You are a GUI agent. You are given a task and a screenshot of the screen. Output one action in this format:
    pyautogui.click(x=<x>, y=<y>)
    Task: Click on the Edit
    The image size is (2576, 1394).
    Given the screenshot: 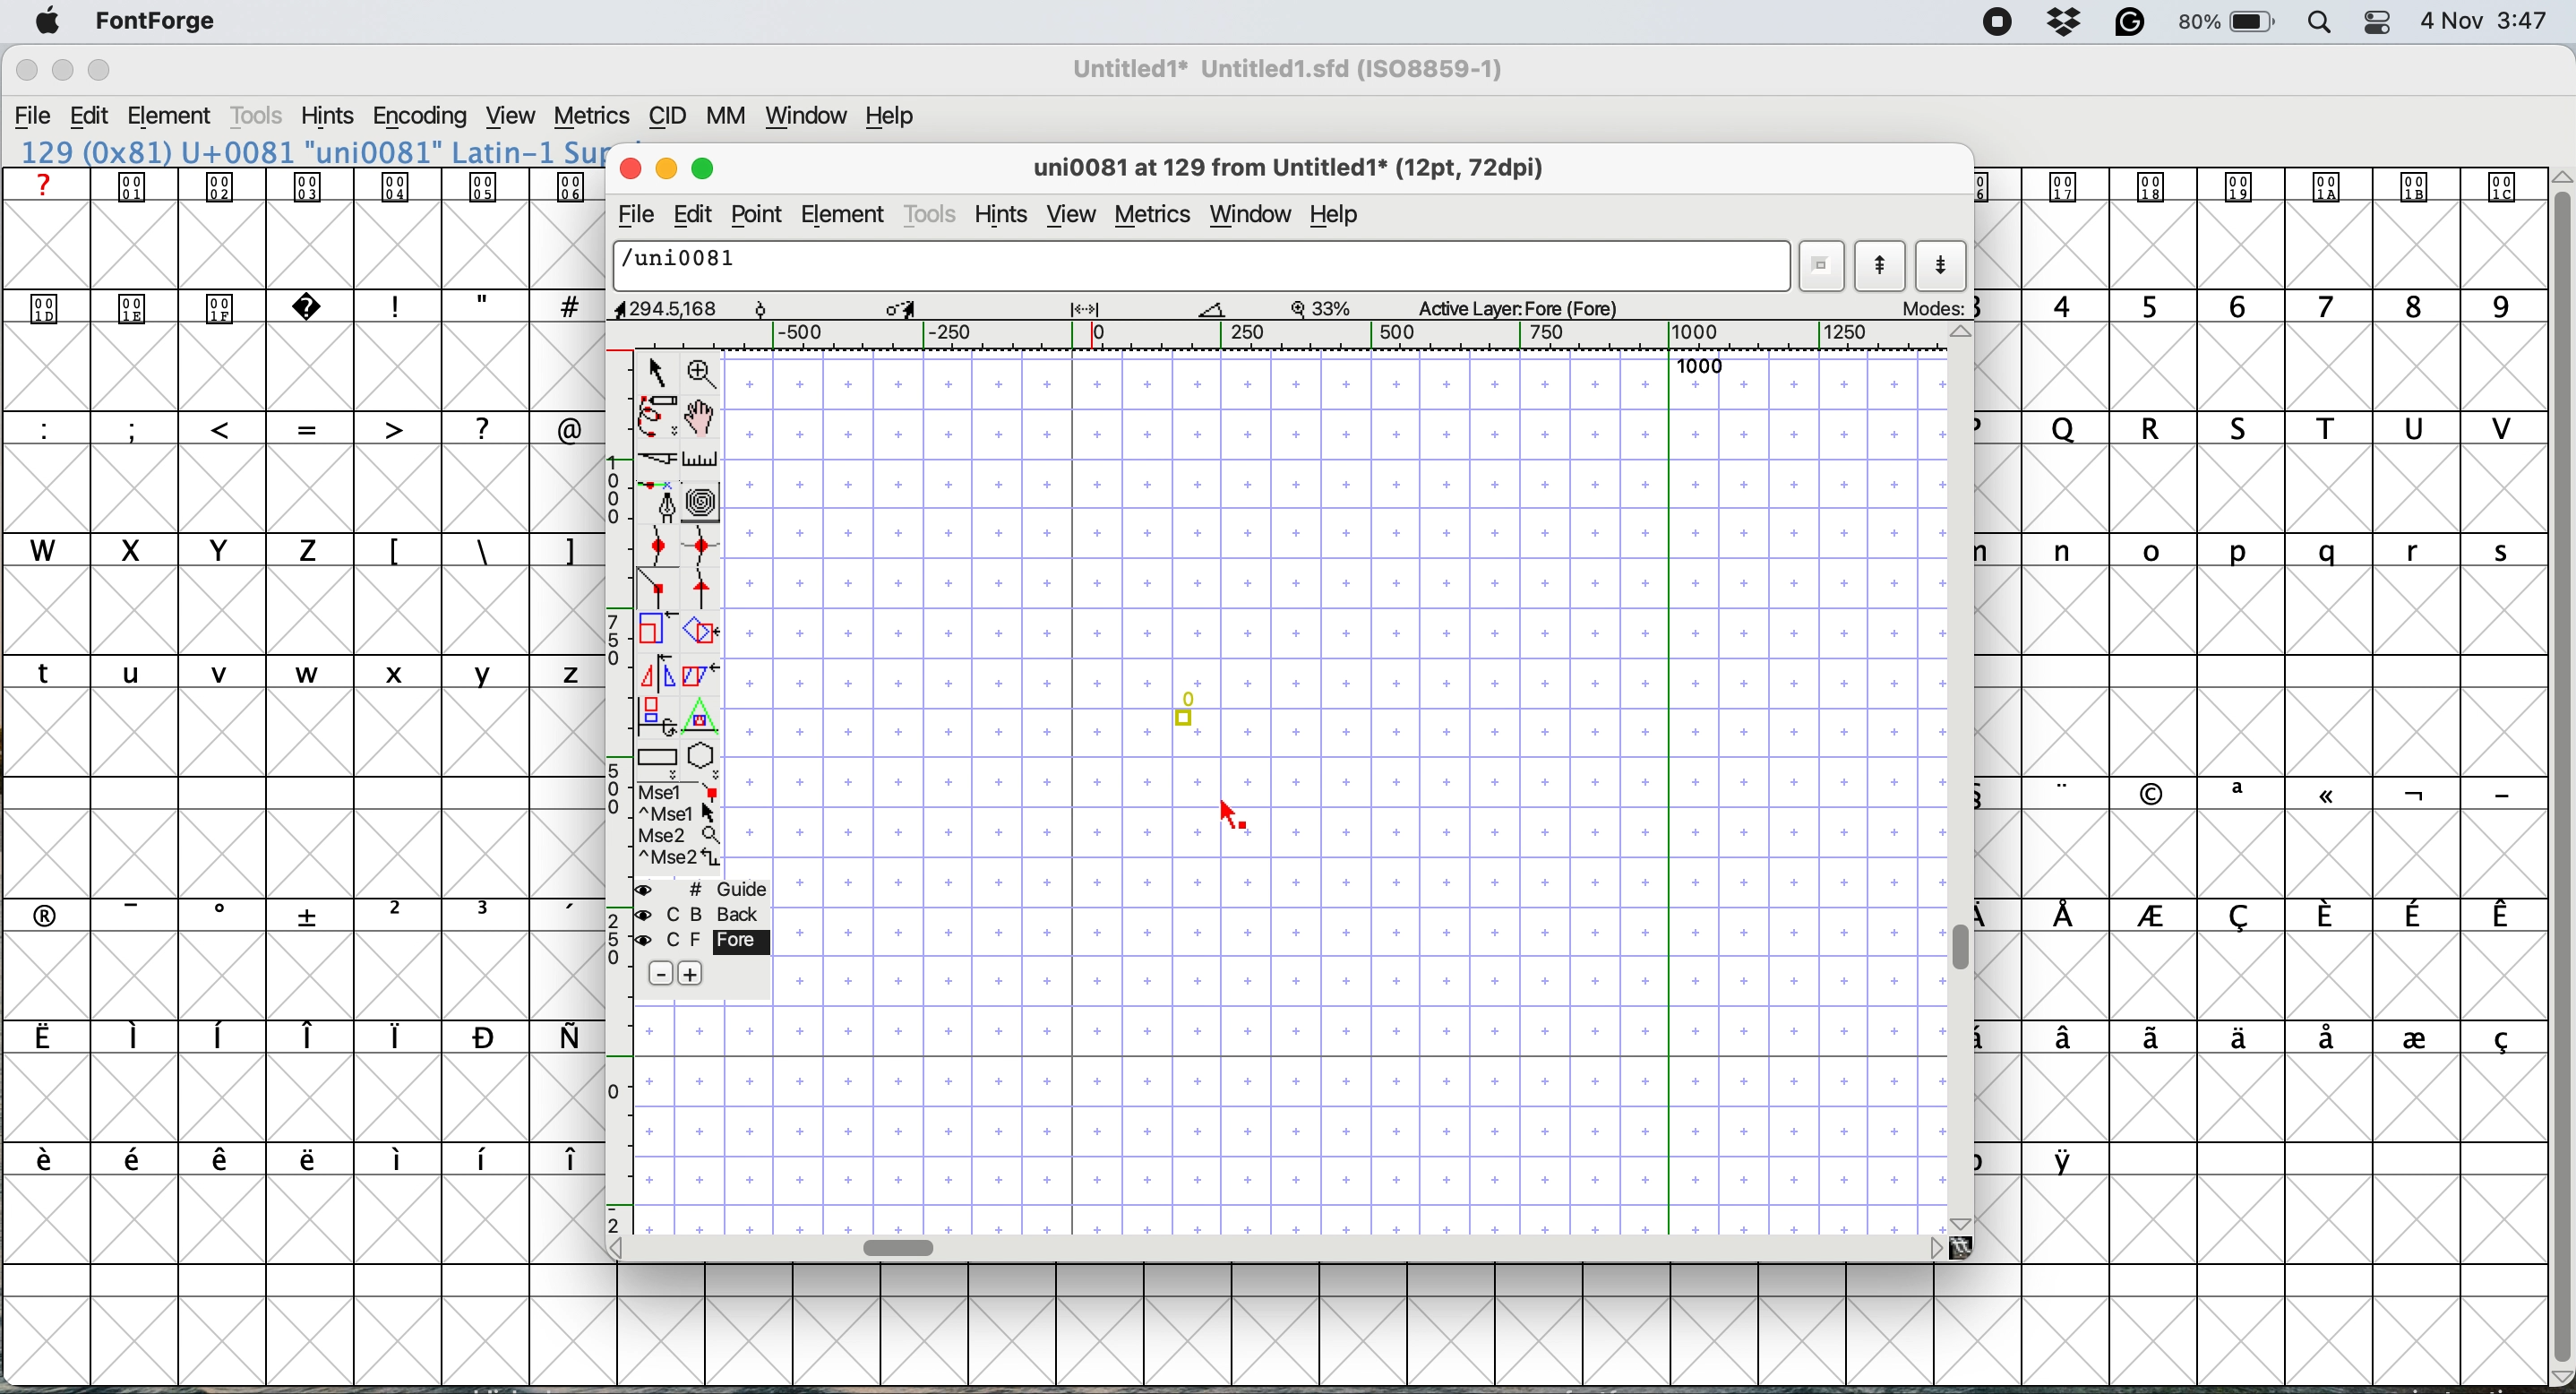 What is the action you would take?
    pyautogui.click(x=90, y=115)
    